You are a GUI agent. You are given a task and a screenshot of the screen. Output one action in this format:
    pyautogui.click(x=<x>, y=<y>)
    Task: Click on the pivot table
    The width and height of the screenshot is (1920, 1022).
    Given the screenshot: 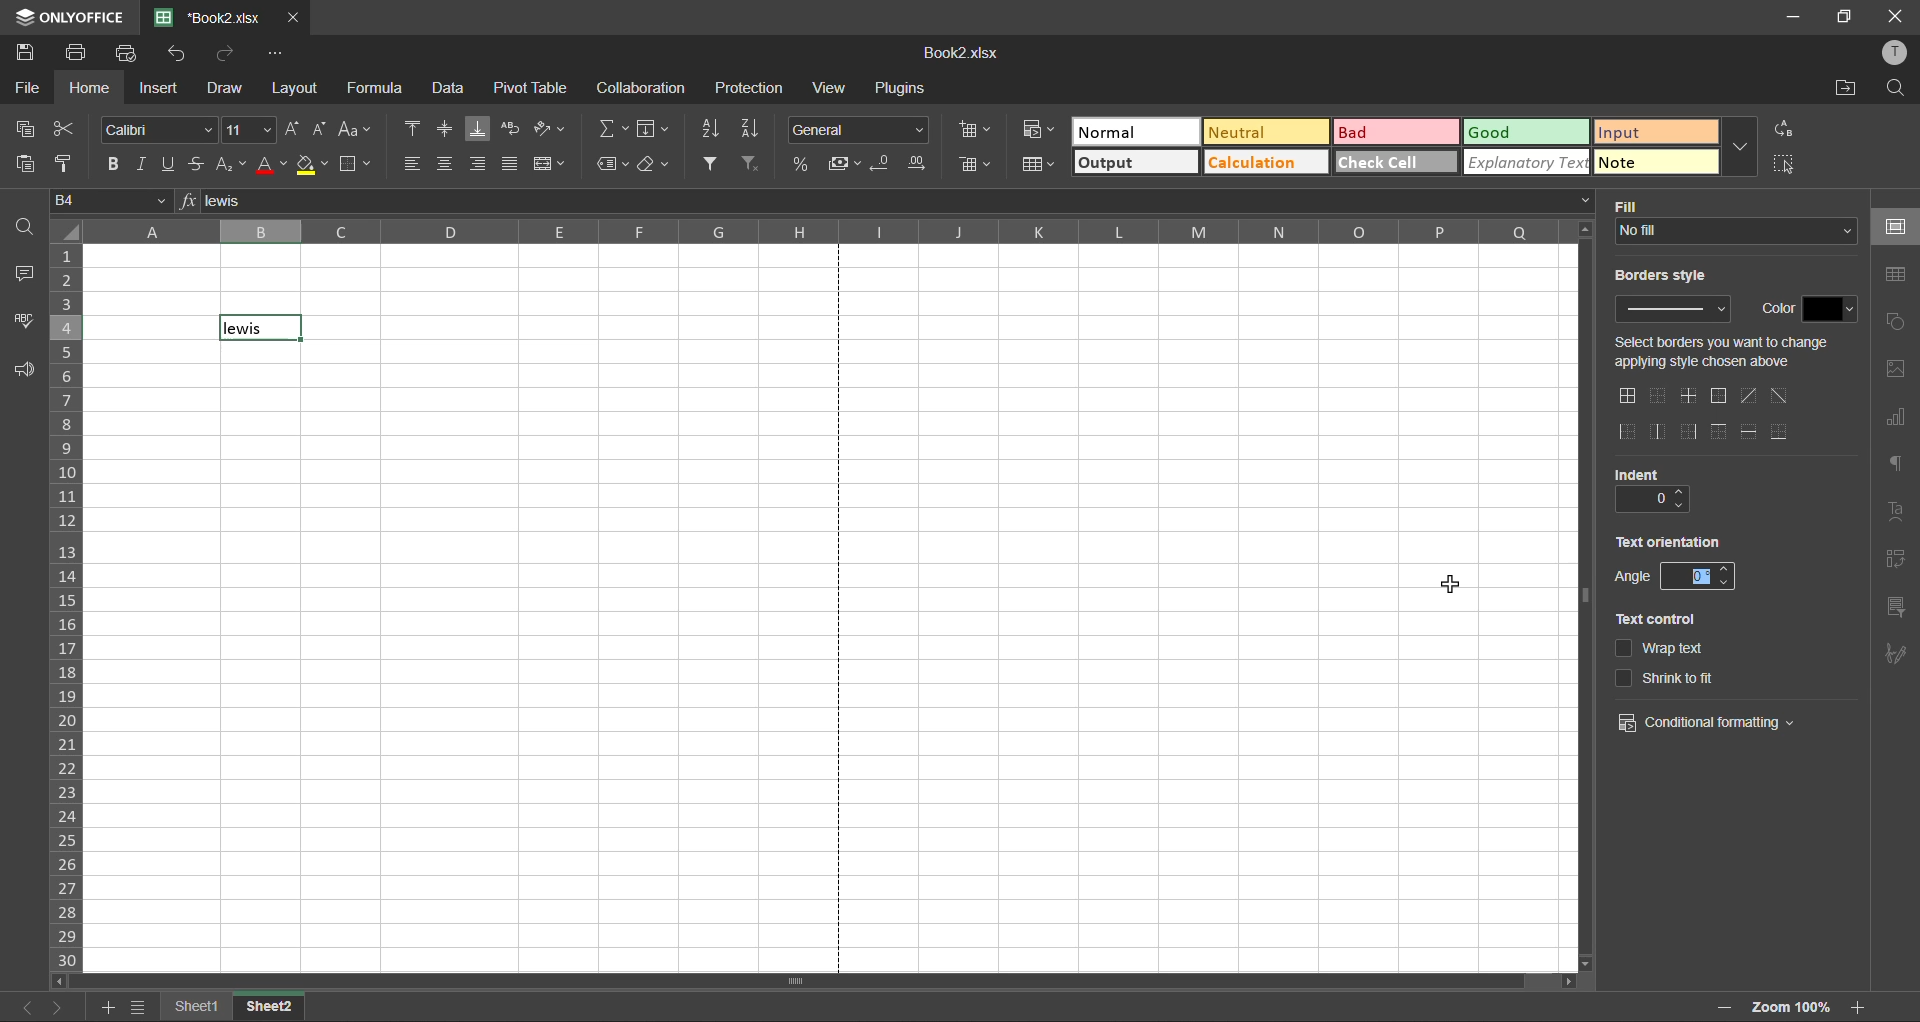 What is the action you would take?
    pyautogui.click(x=531, y=86)
    